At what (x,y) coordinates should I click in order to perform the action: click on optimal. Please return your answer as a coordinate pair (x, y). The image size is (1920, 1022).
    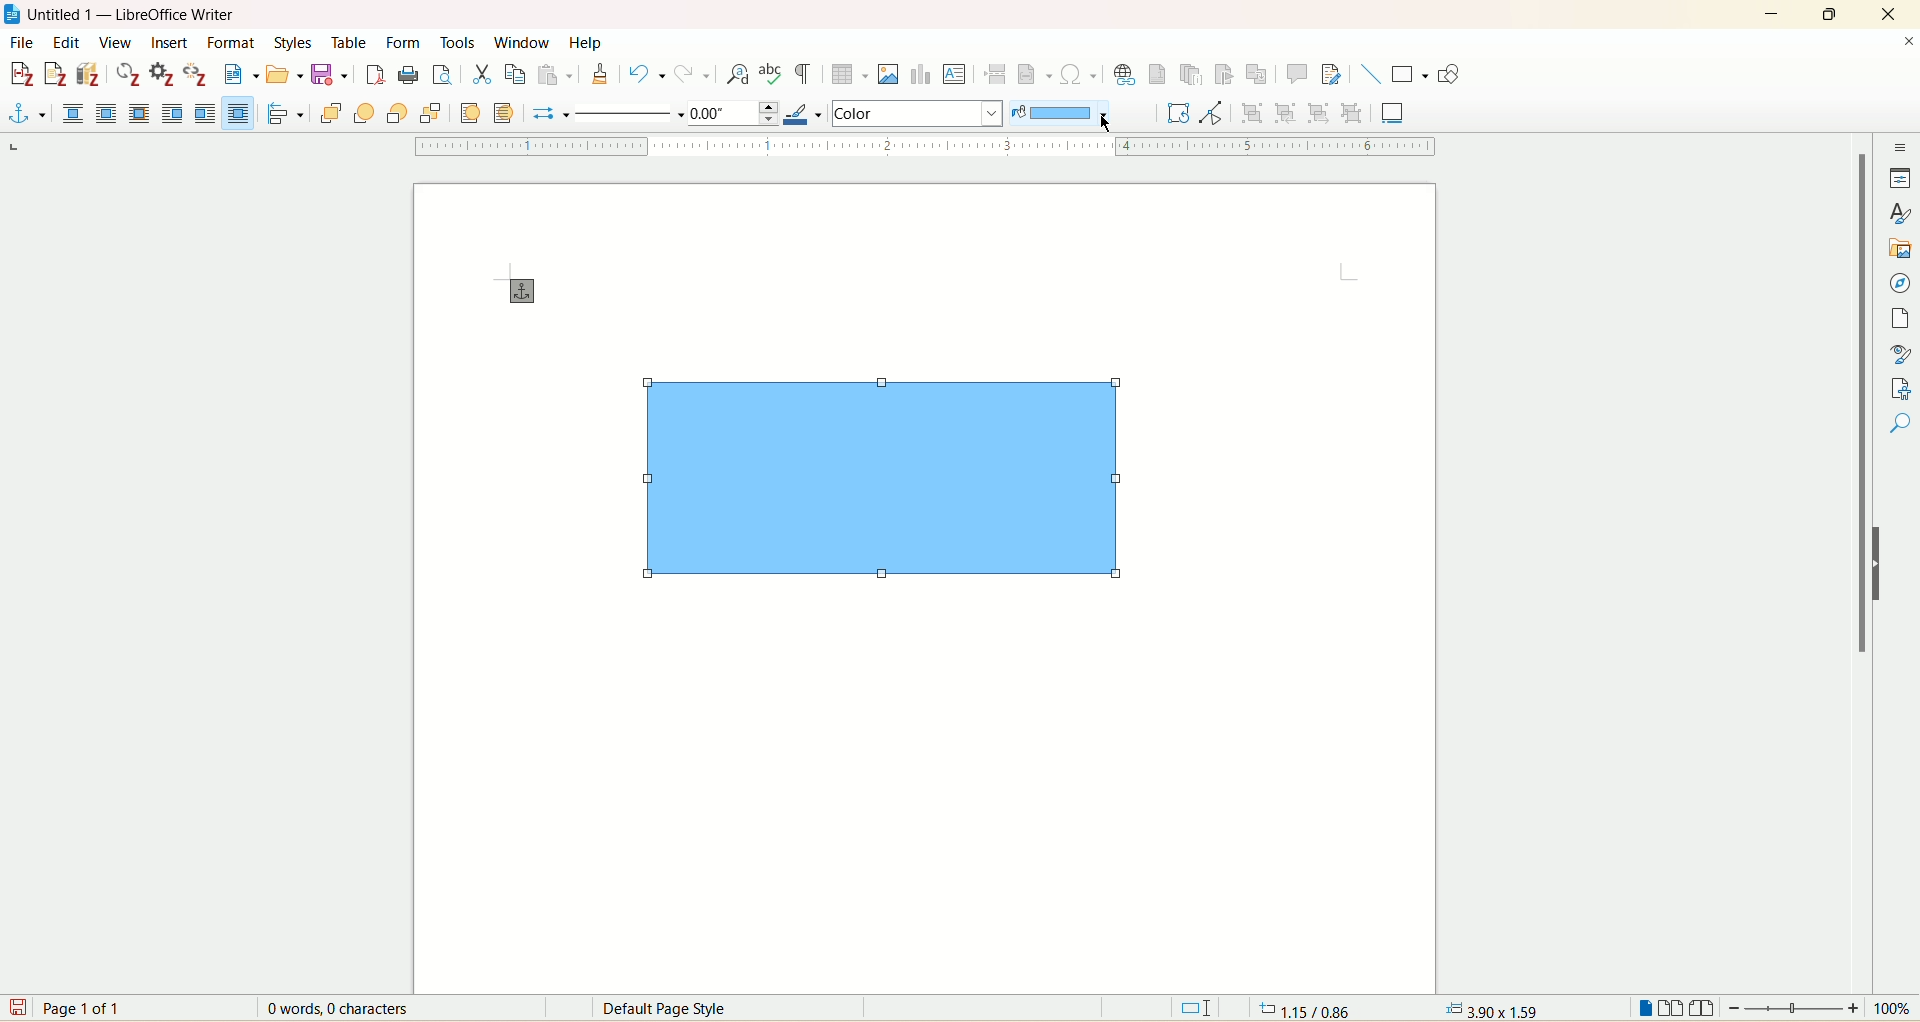
    Looking at the image, I should click on (137, 112).